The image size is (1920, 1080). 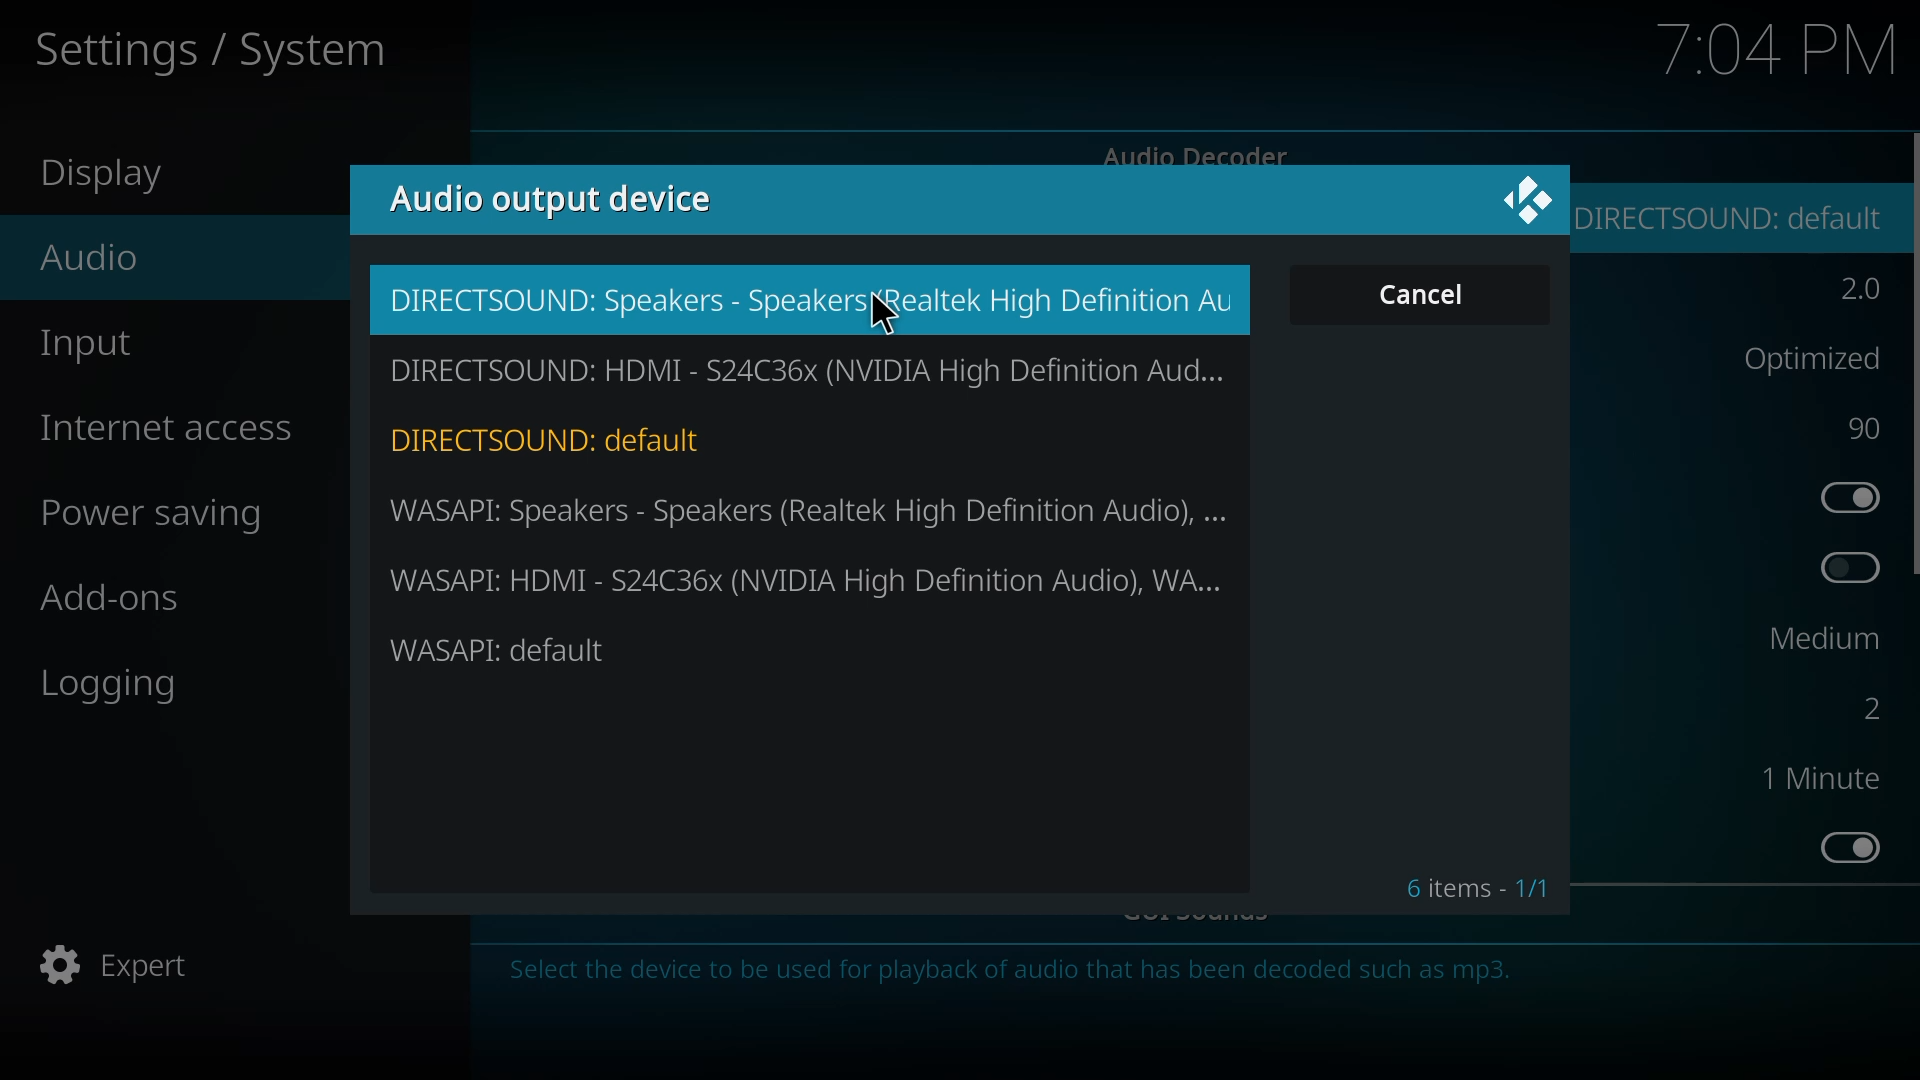 What do you see at coordinates (1867, 428) in the screenshot?
I see `90` at bounding box center [1867, 428].